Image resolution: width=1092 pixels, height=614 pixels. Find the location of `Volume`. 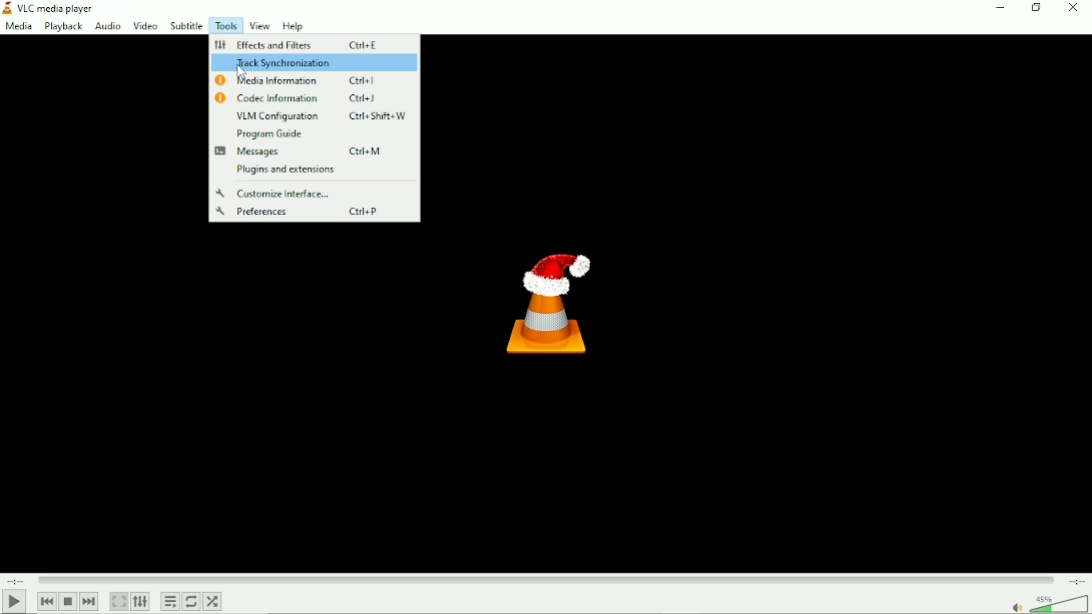

Volume is located at coordinates (1046, 603).